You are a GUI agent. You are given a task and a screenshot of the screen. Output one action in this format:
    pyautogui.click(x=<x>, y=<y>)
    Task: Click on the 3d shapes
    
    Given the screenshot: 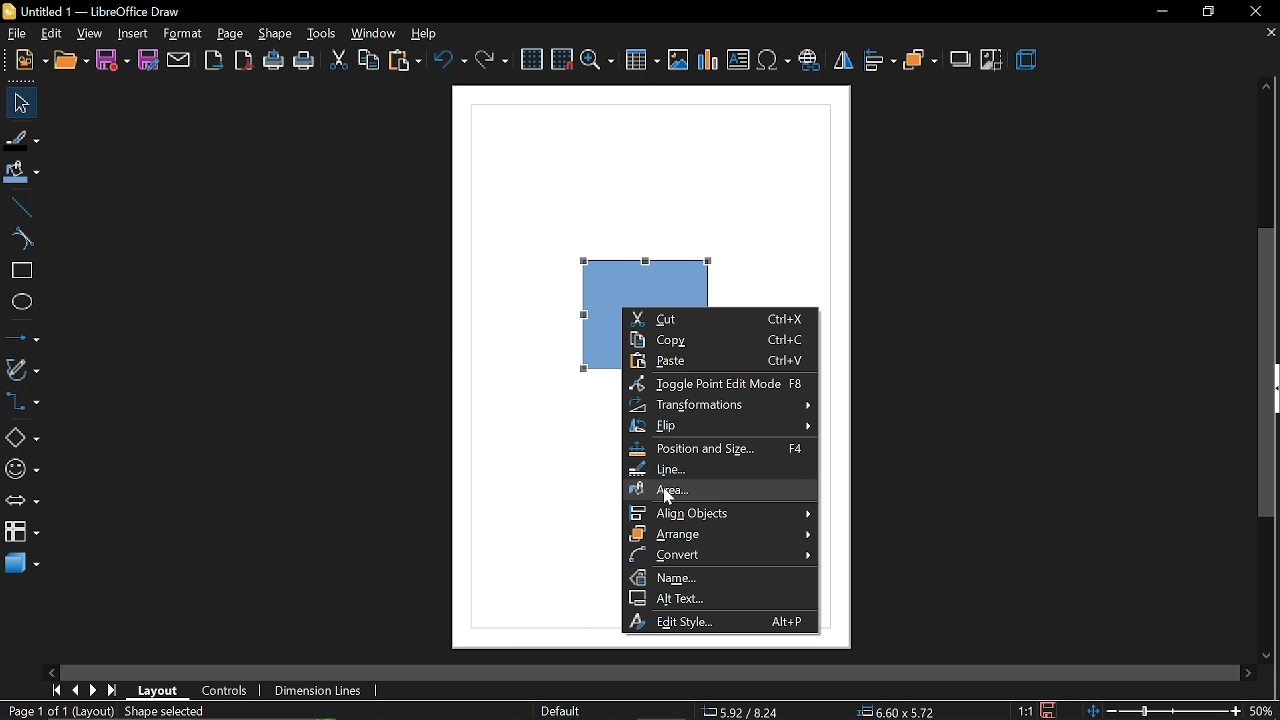 What is the action you would take?
    pyautogui.click(x=20, y=564)
    